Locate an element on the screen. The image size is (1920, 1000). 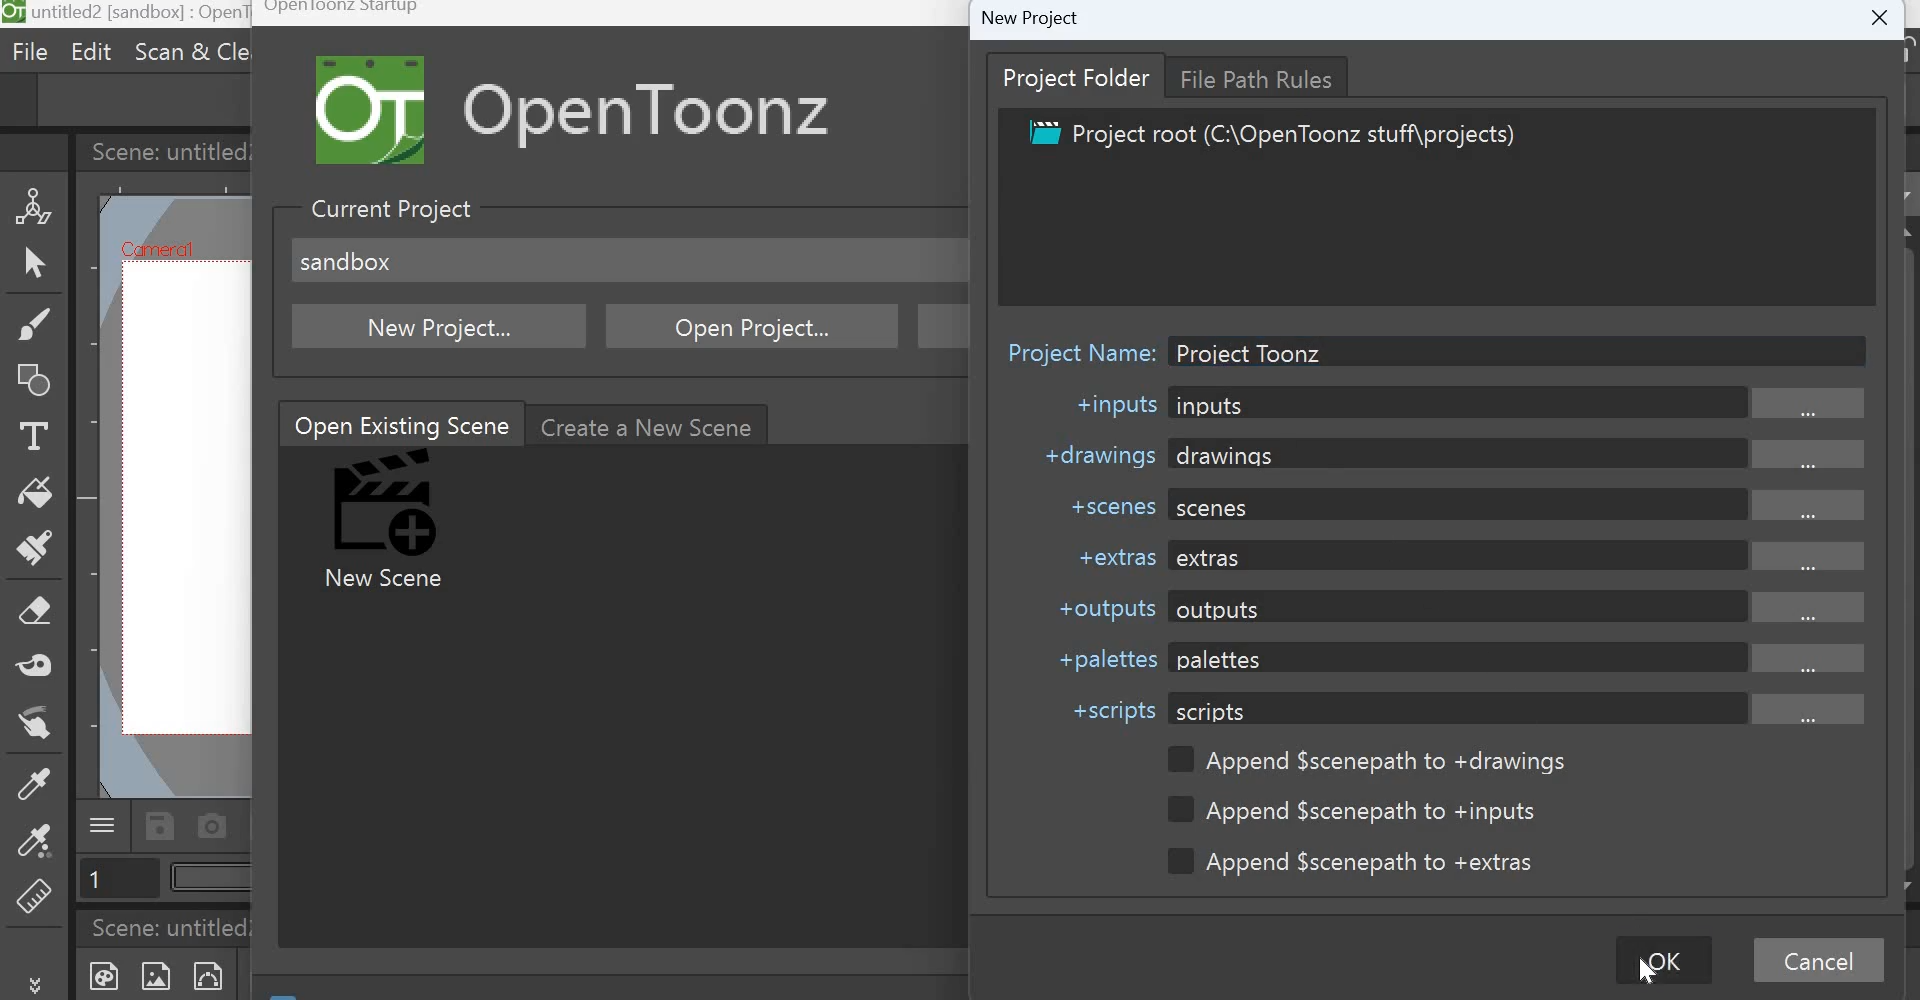
New project is located at coordinates (441, 325).